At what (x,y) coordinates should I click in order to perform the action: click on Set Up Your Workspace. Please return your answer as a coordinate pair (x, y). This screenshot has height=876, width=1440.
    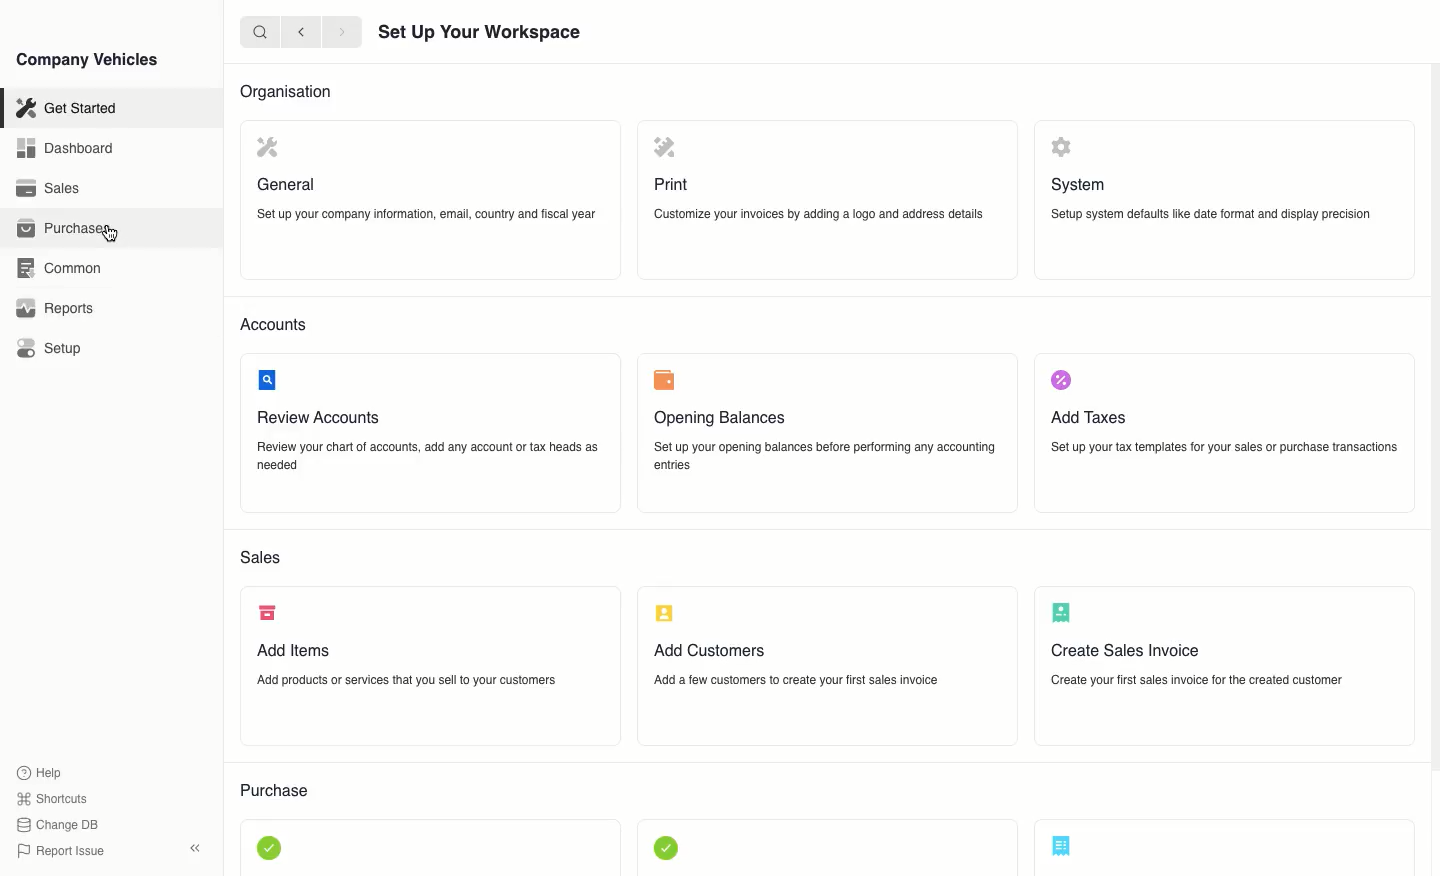
    Looking at the image, I should click on (481, 34).